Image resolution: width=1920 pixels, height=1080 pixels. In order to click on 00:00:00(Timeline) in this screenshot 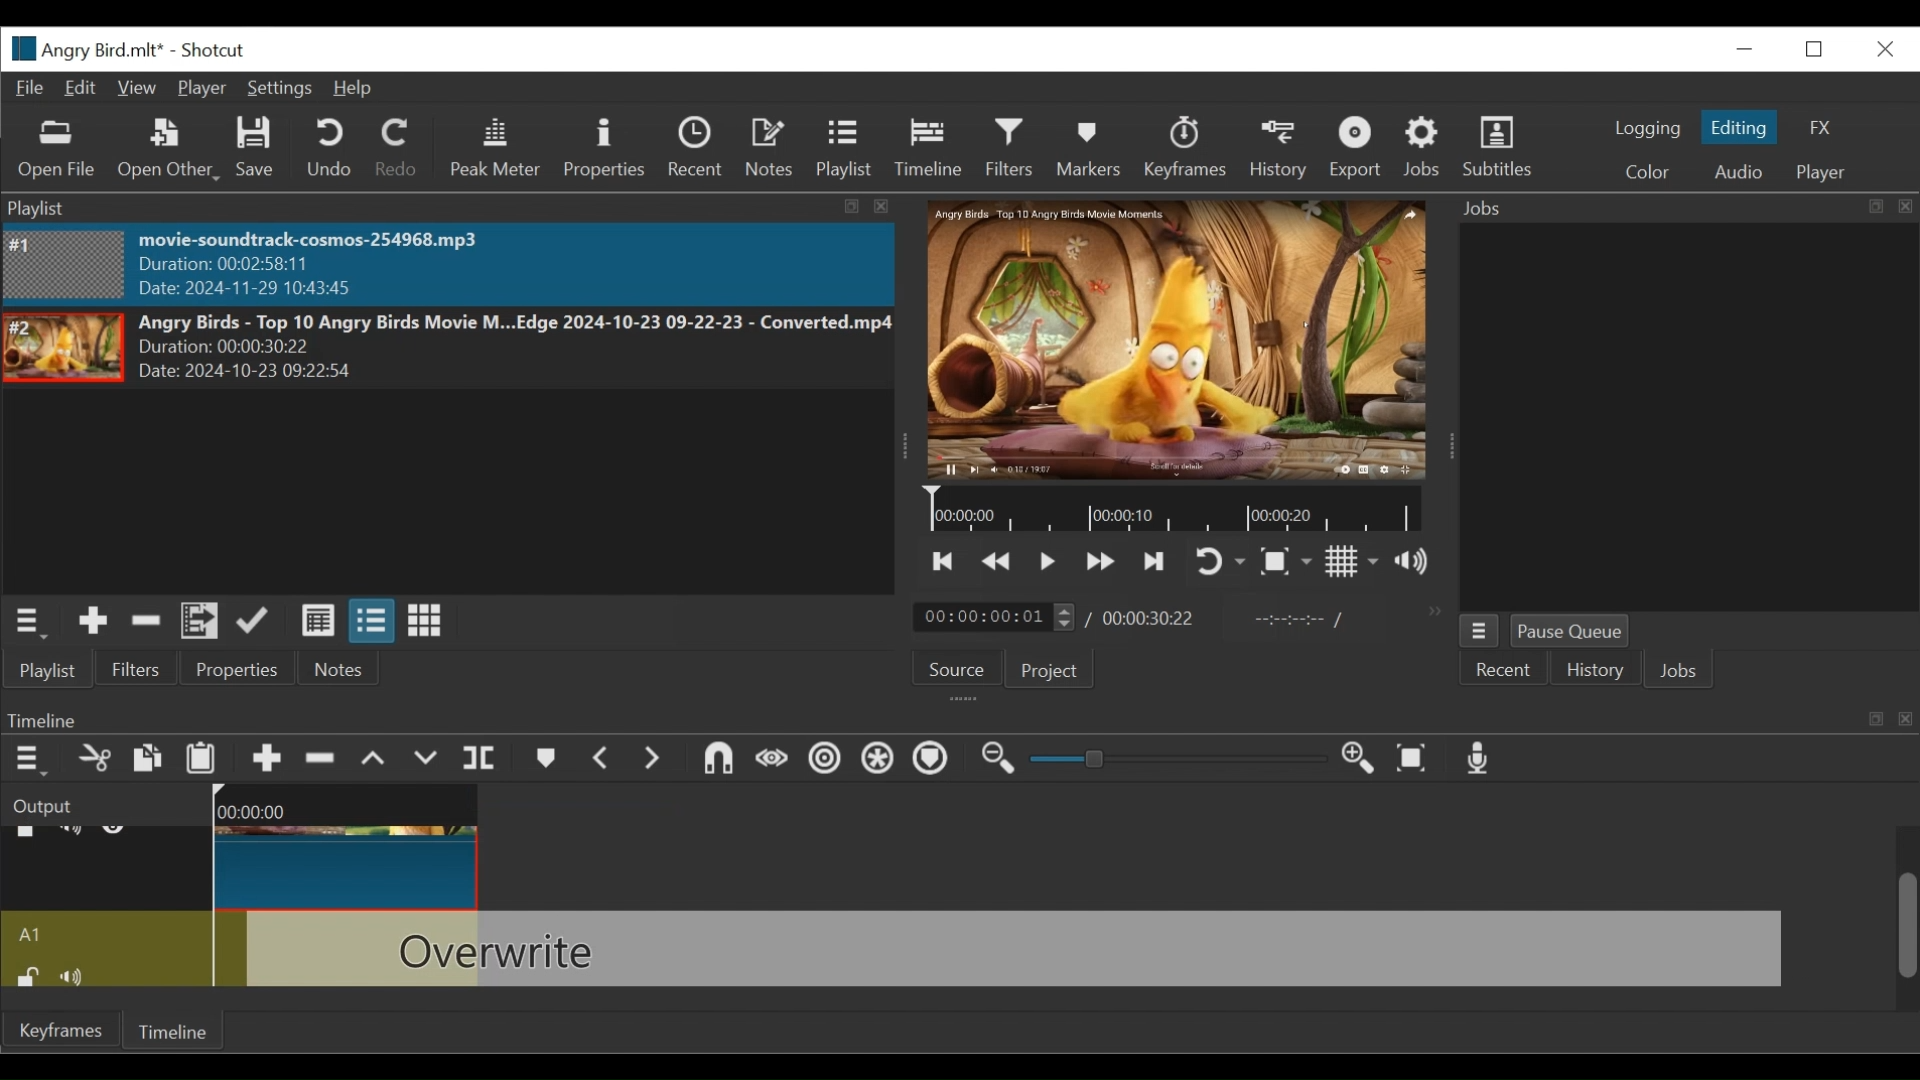, I will do `click(352, 804)`.